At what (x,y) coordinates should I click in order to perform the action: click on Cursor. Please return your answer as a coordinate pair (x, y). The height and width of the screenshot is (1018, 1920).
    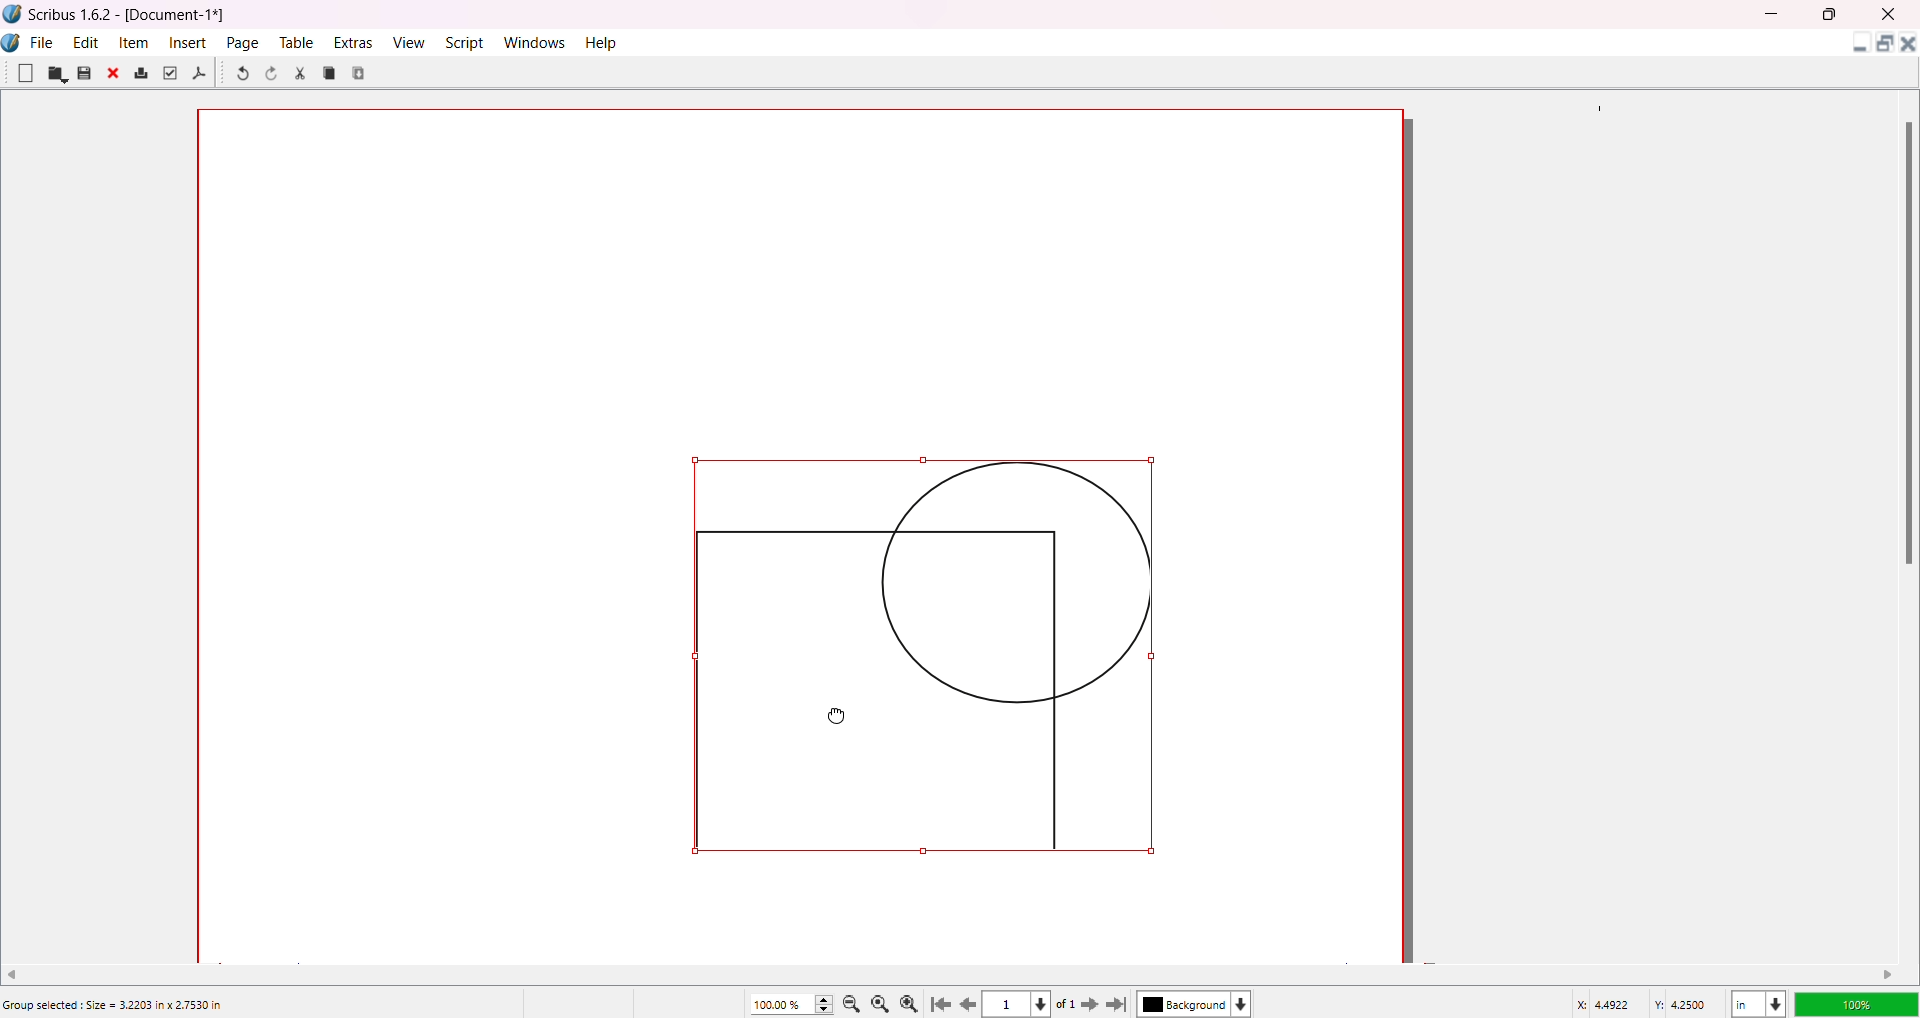
    Looking at the image, I should click on (836, 717).